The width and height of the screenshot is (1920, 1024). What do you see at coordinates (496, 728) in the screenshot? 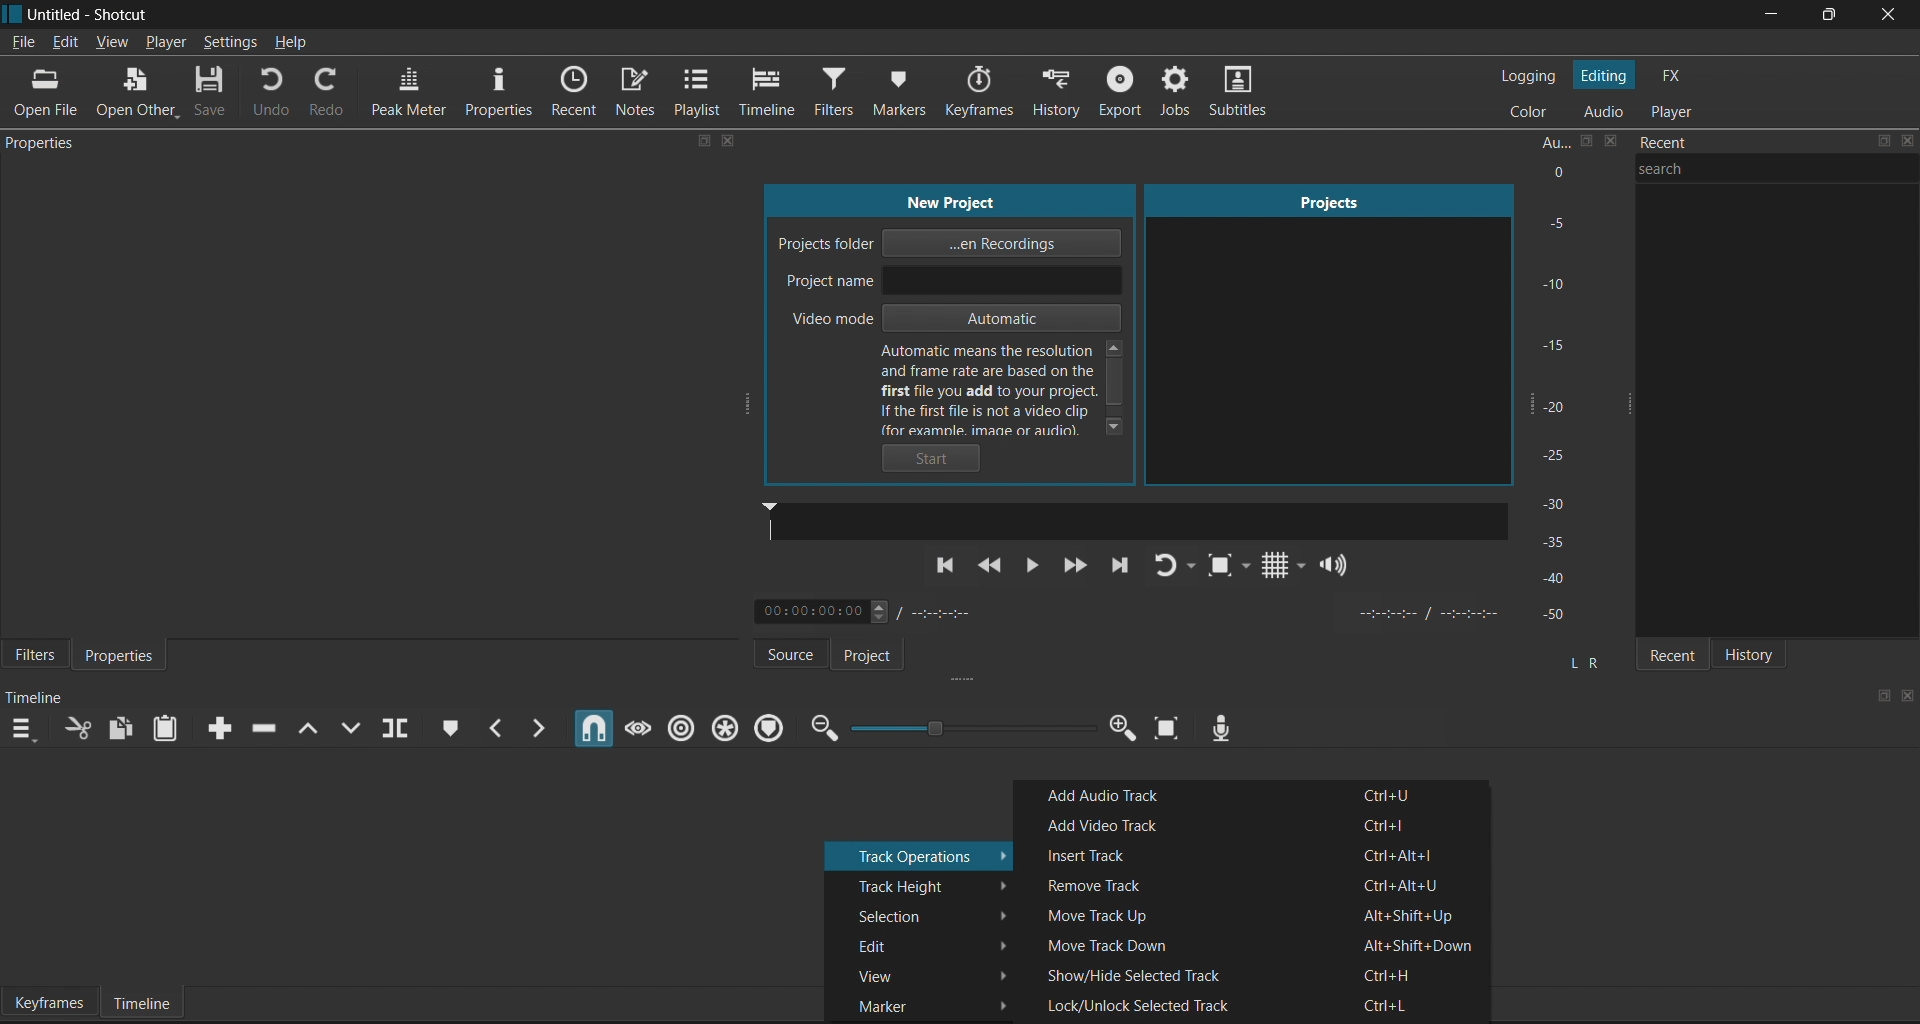
I see `Previous marker` at bounding box center [496, 728].